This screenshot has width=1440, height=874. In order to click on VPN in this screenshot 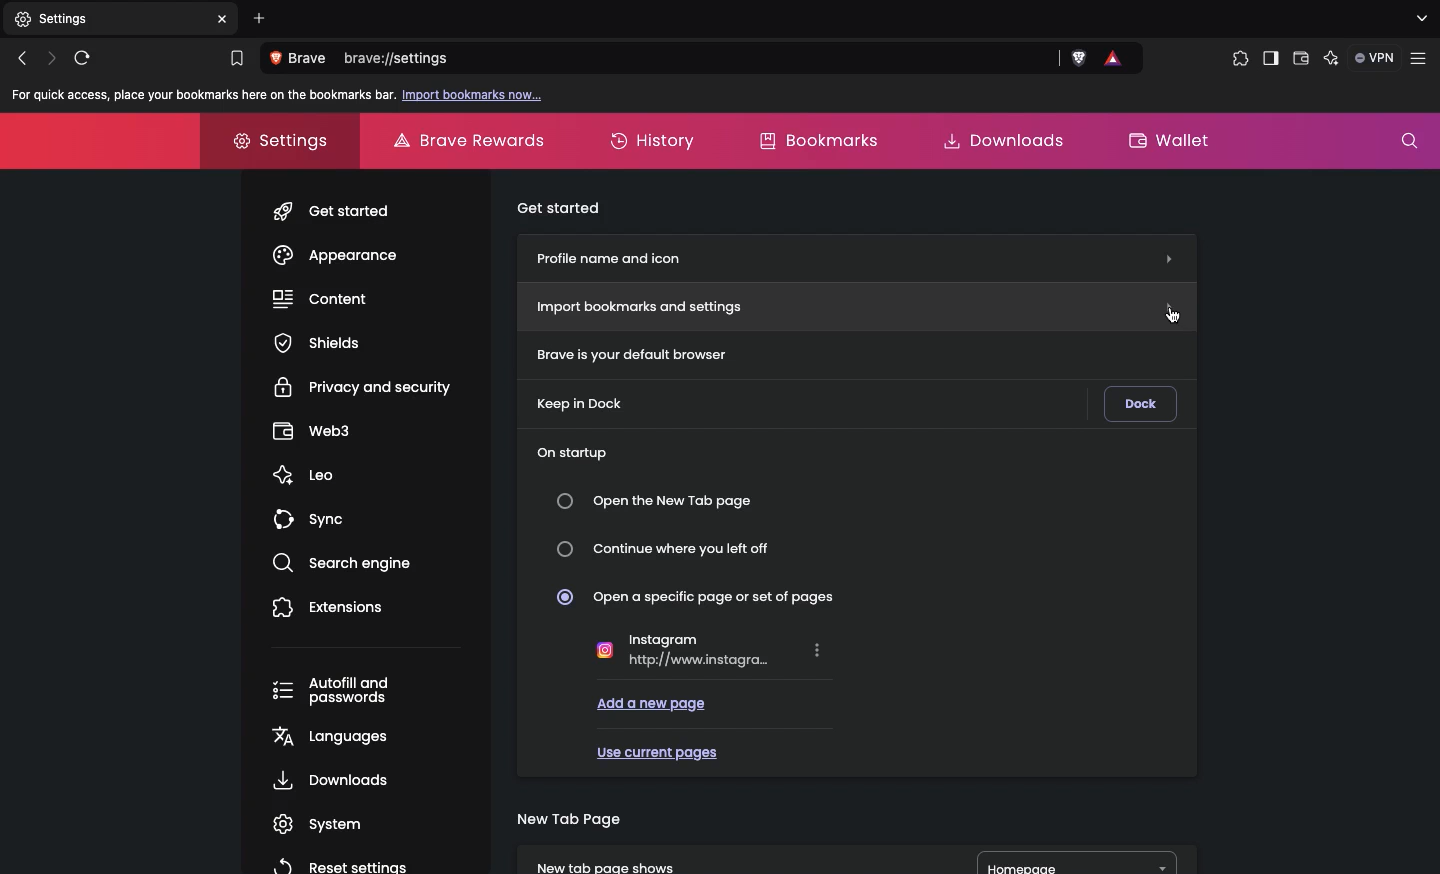, I will do `click(1376, 57)`.